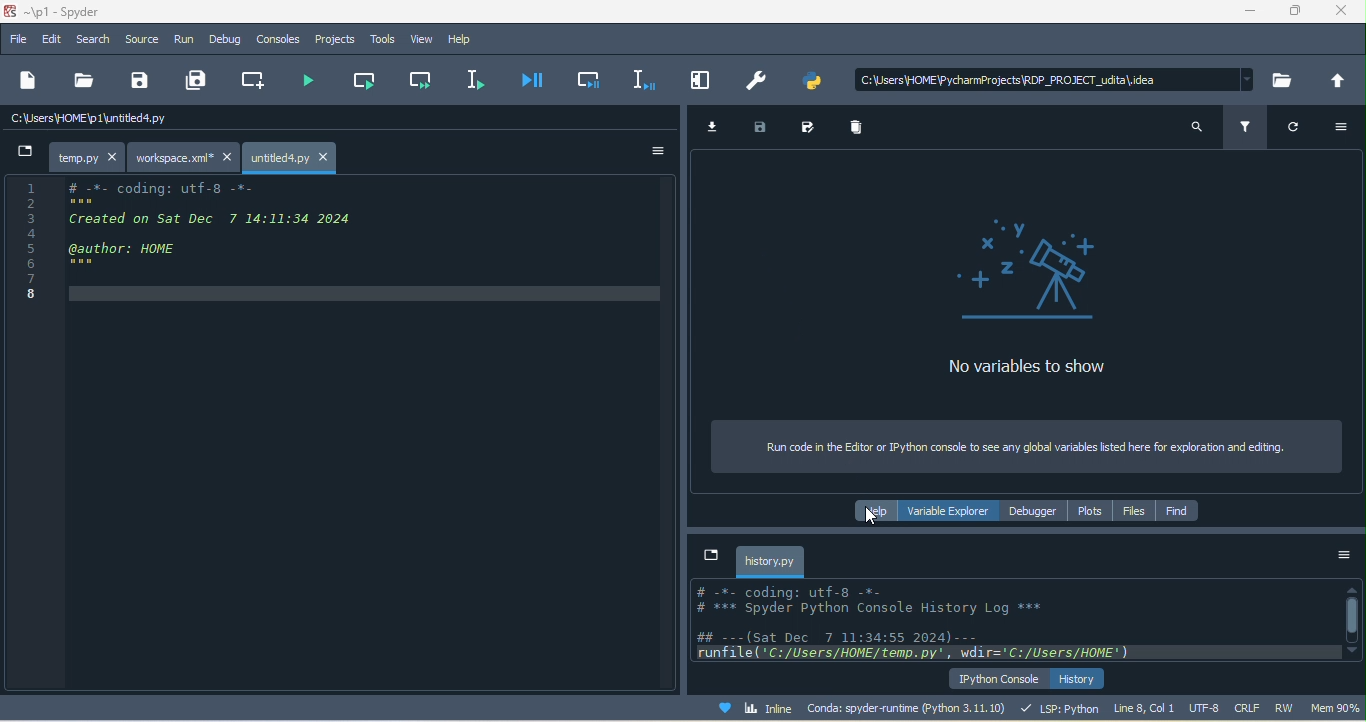 The image size is (1366, 722). I want to click on inline, so click(751, 711).